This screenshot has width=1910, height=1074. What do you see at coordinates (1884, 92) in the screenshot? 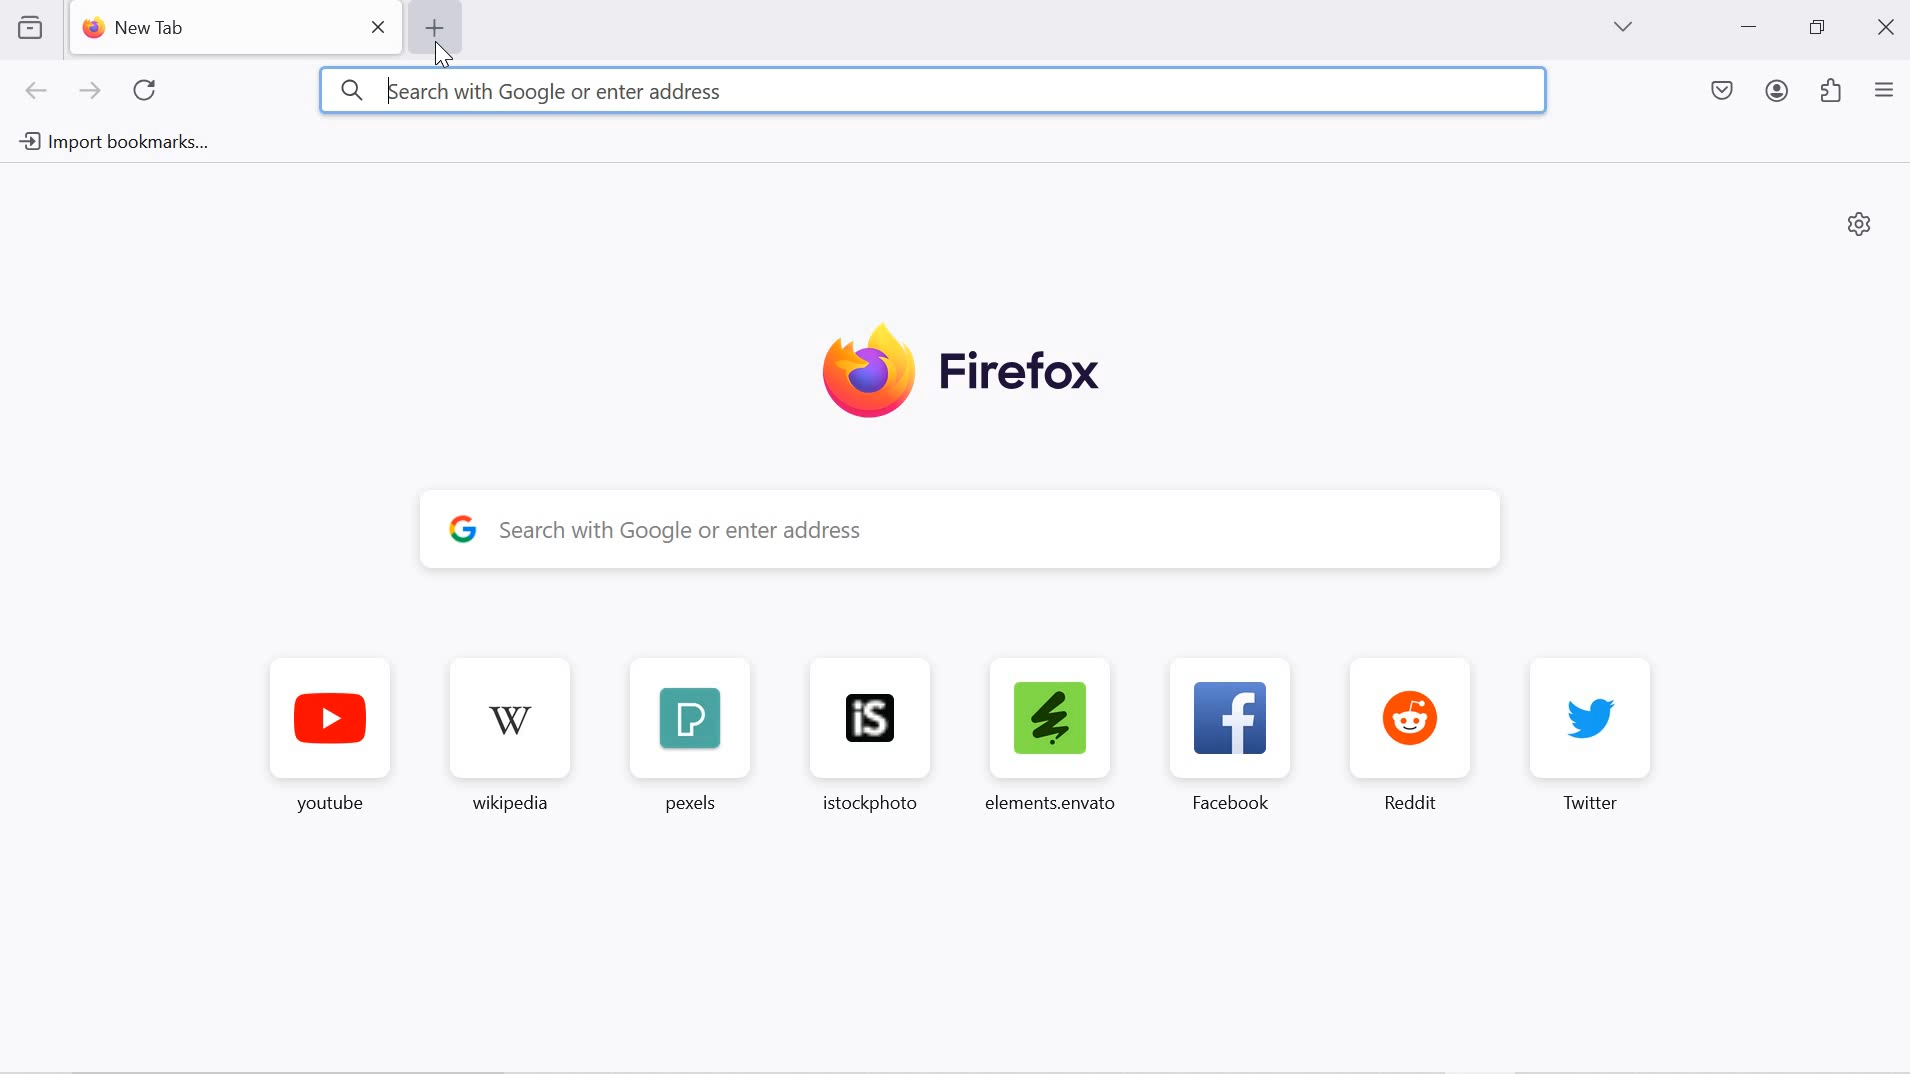
I see `application menu` at bounding box center [1884, 92].